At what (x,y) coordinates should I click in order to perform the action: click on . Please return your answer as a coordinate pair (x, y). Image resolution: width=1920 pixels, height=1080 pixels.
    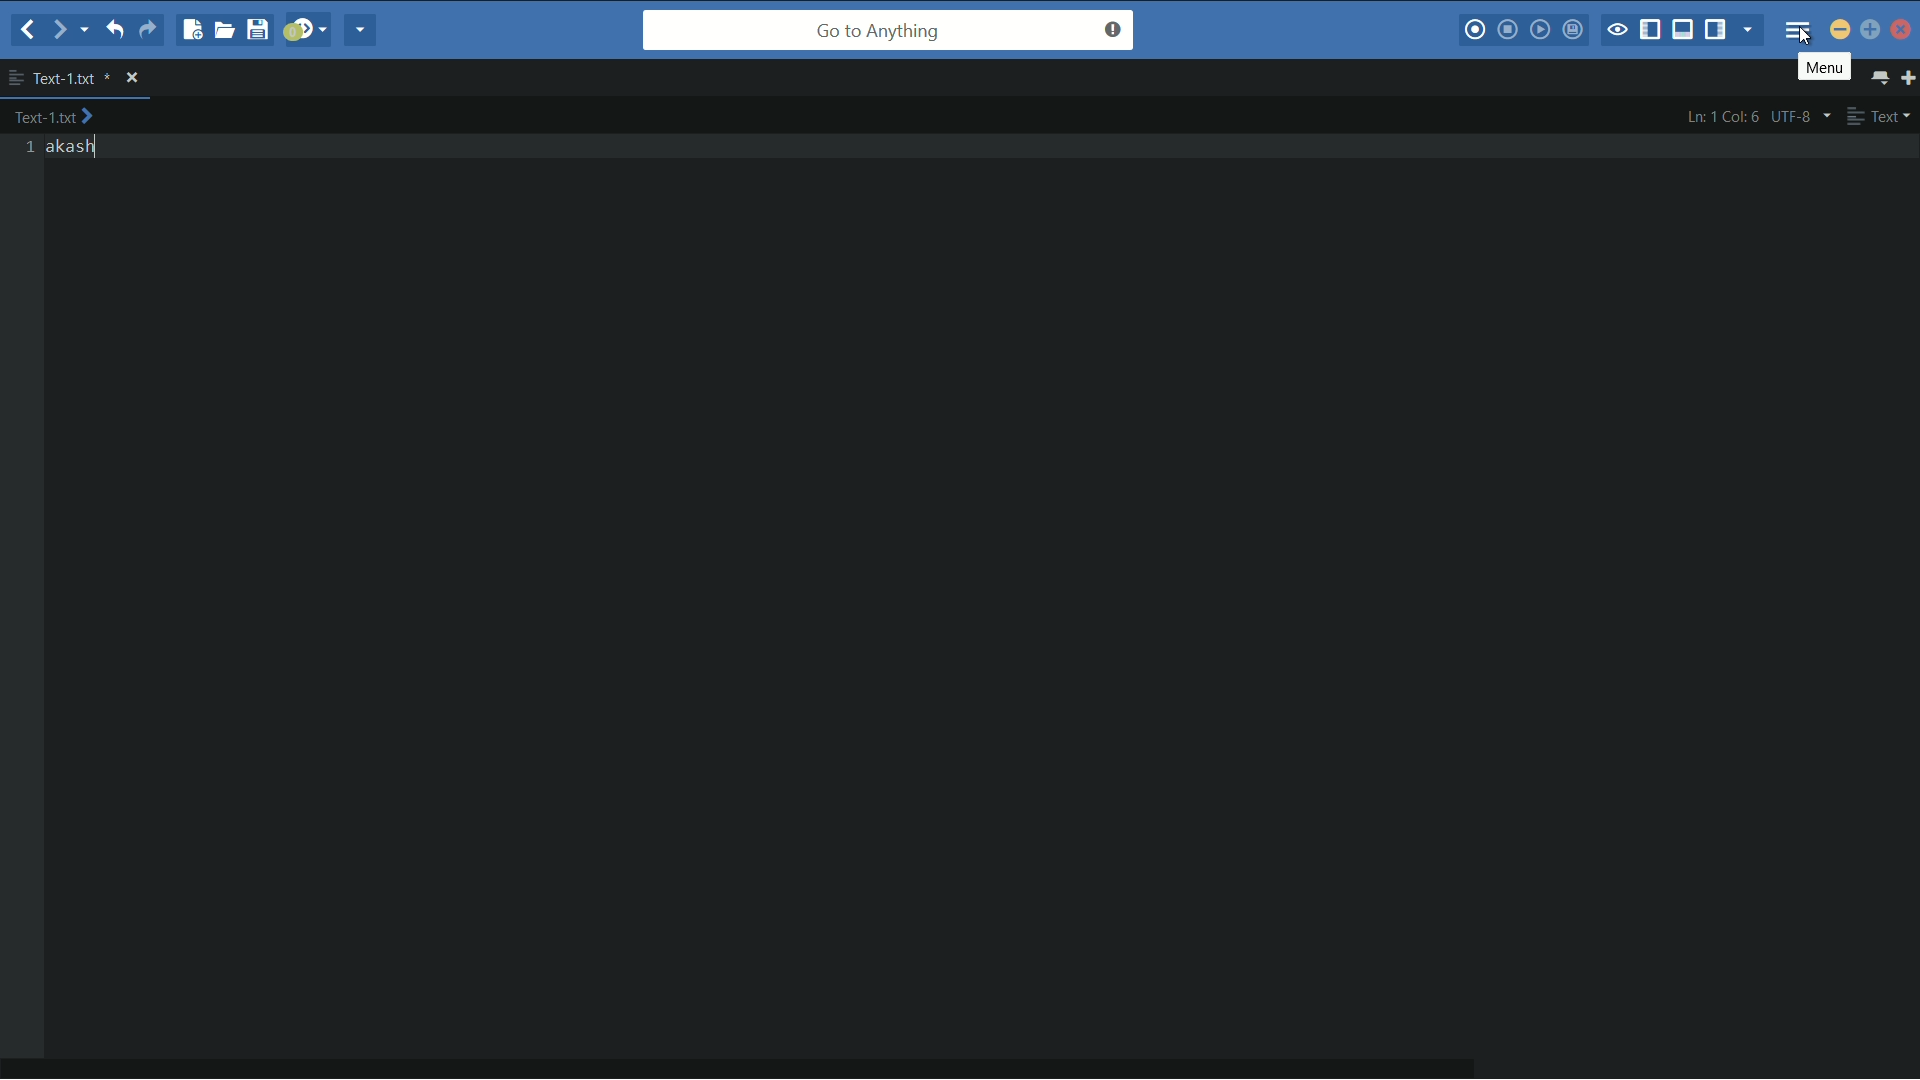
    Looking at the image, I should click on (149, 30).